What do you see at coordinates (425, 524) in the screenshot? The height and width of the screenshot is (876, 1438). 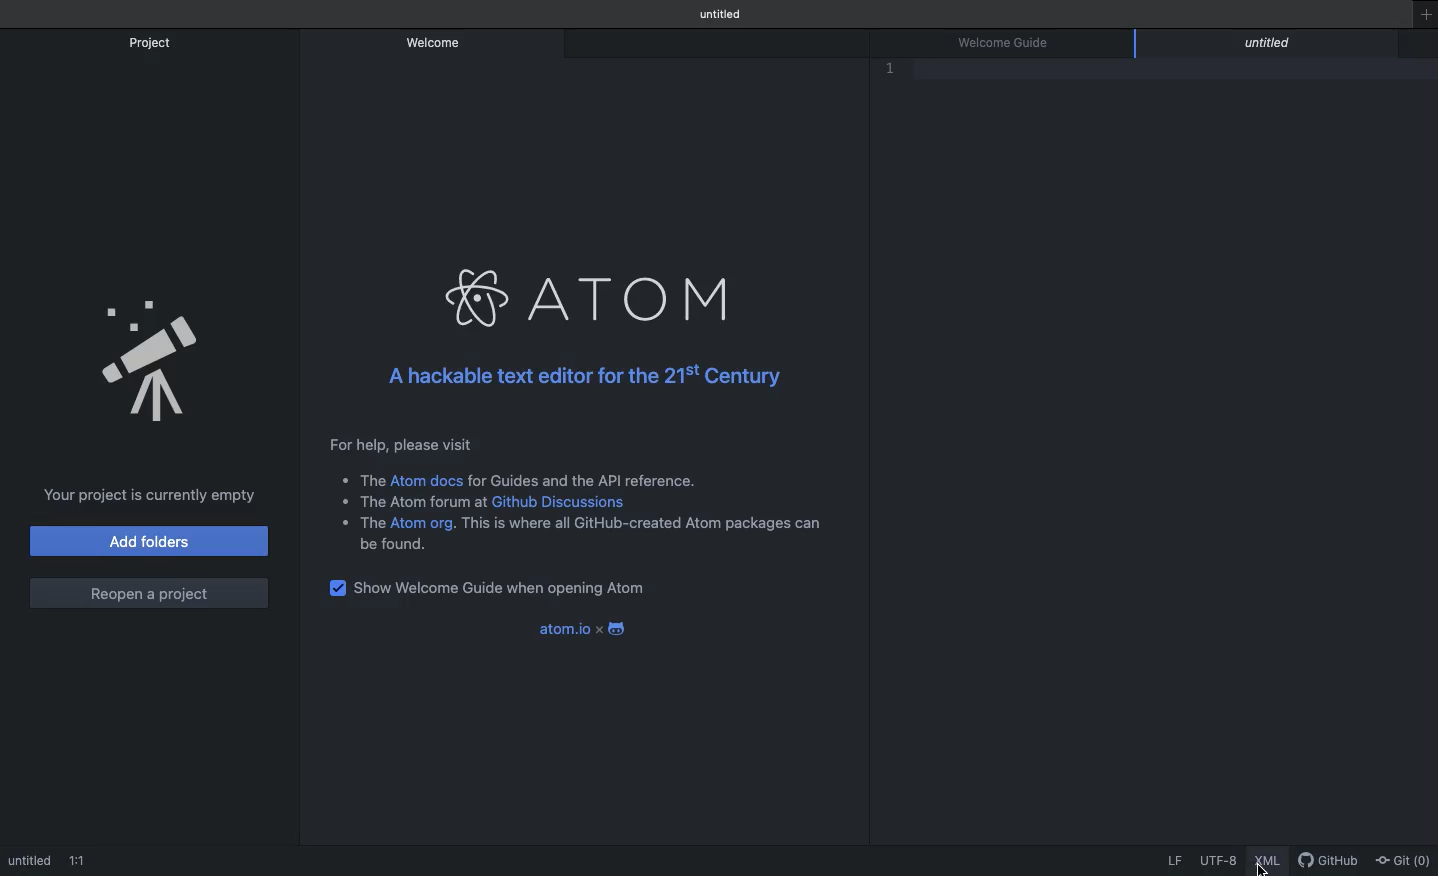 I see `Atom.org` at bounding box center [425, 524].